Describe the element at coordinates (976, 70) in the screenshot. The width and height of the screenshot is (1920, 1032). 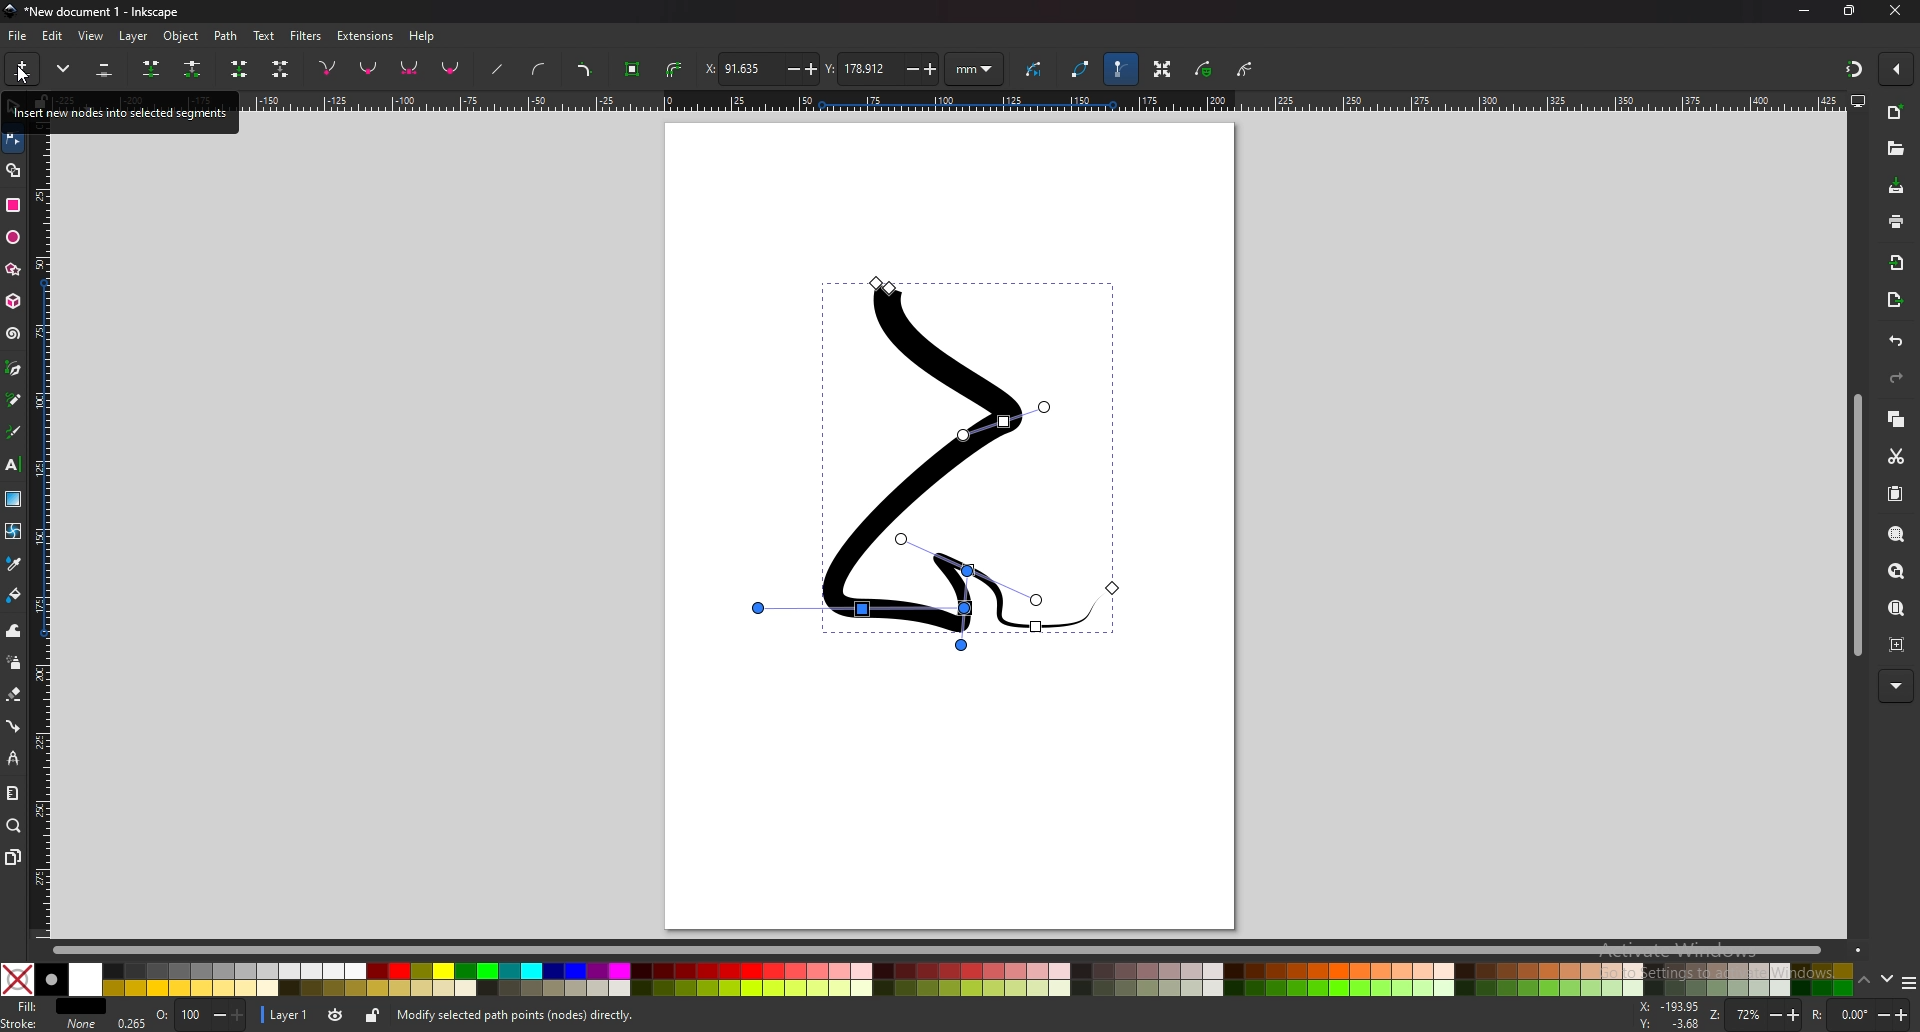
I see `units` at that location.